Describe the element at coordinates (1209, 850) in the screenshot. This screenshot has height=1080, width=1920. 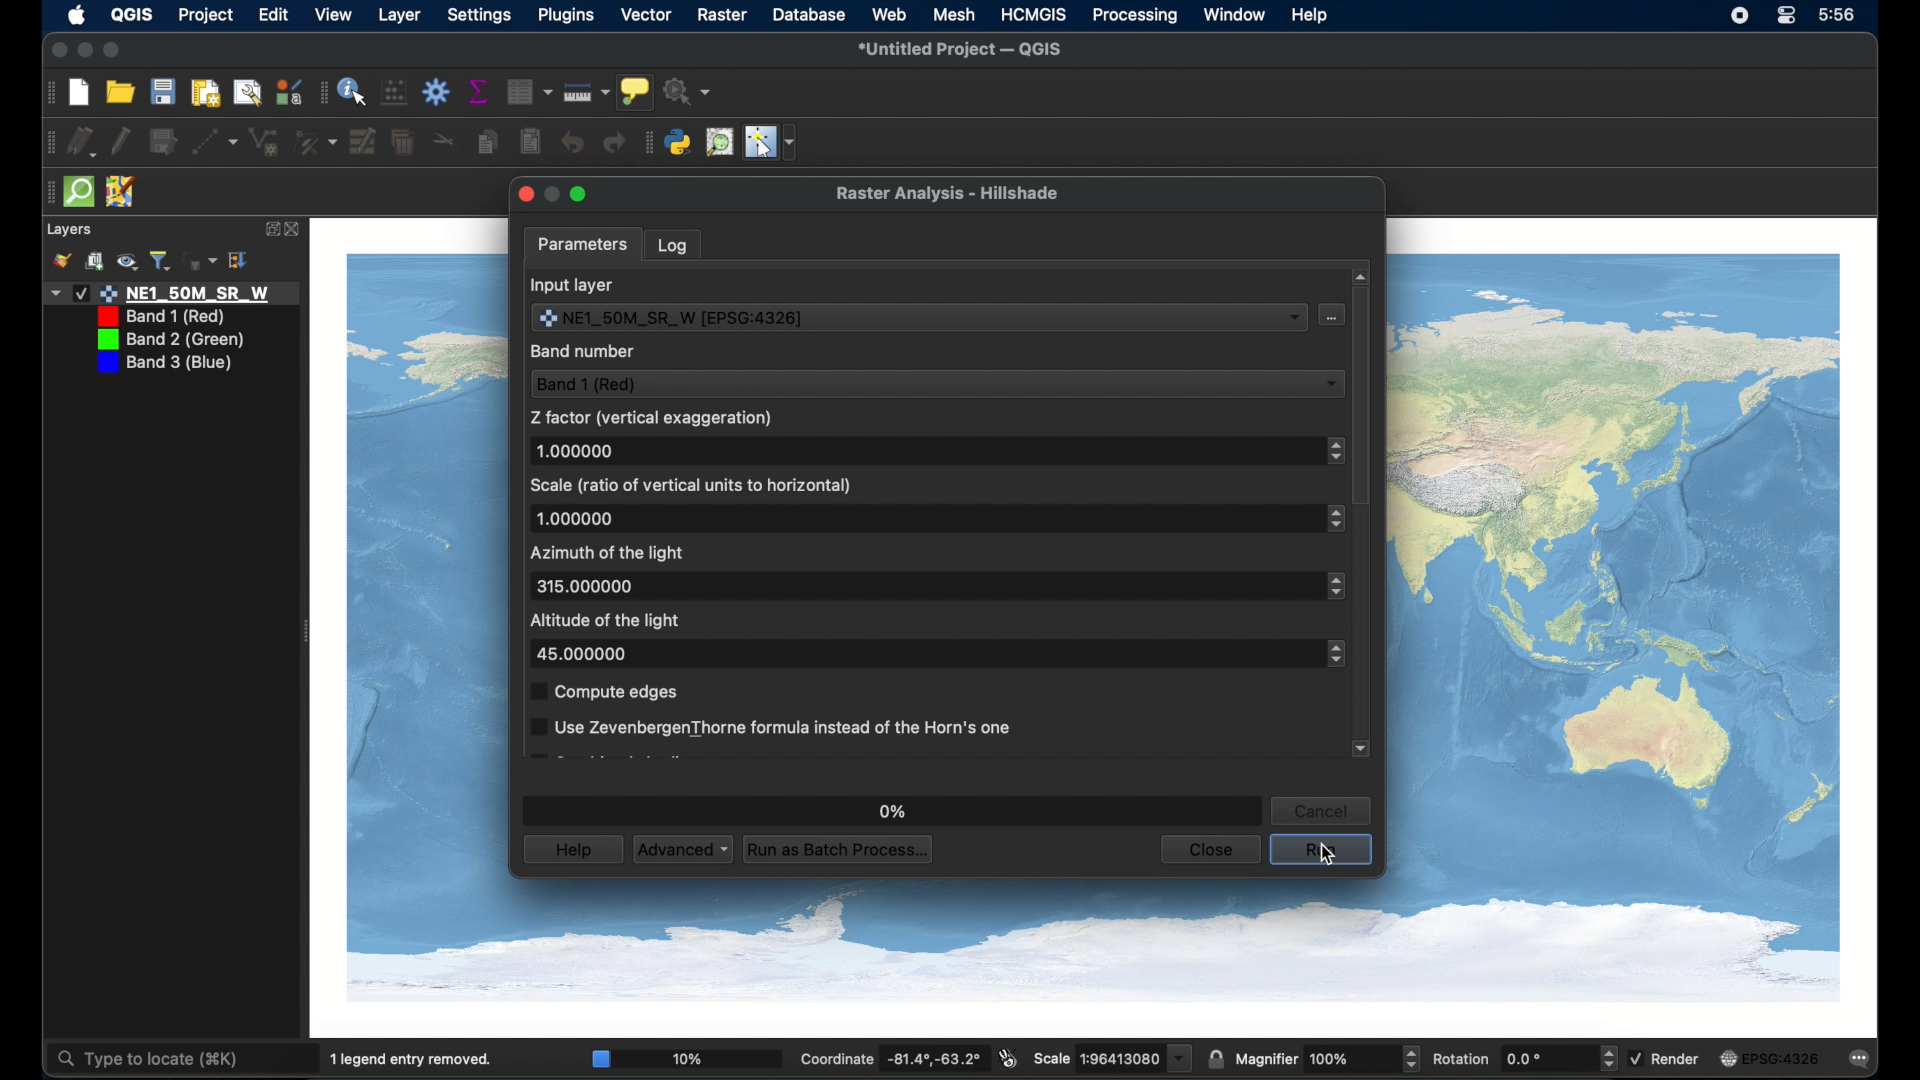
I see `close` at that location.